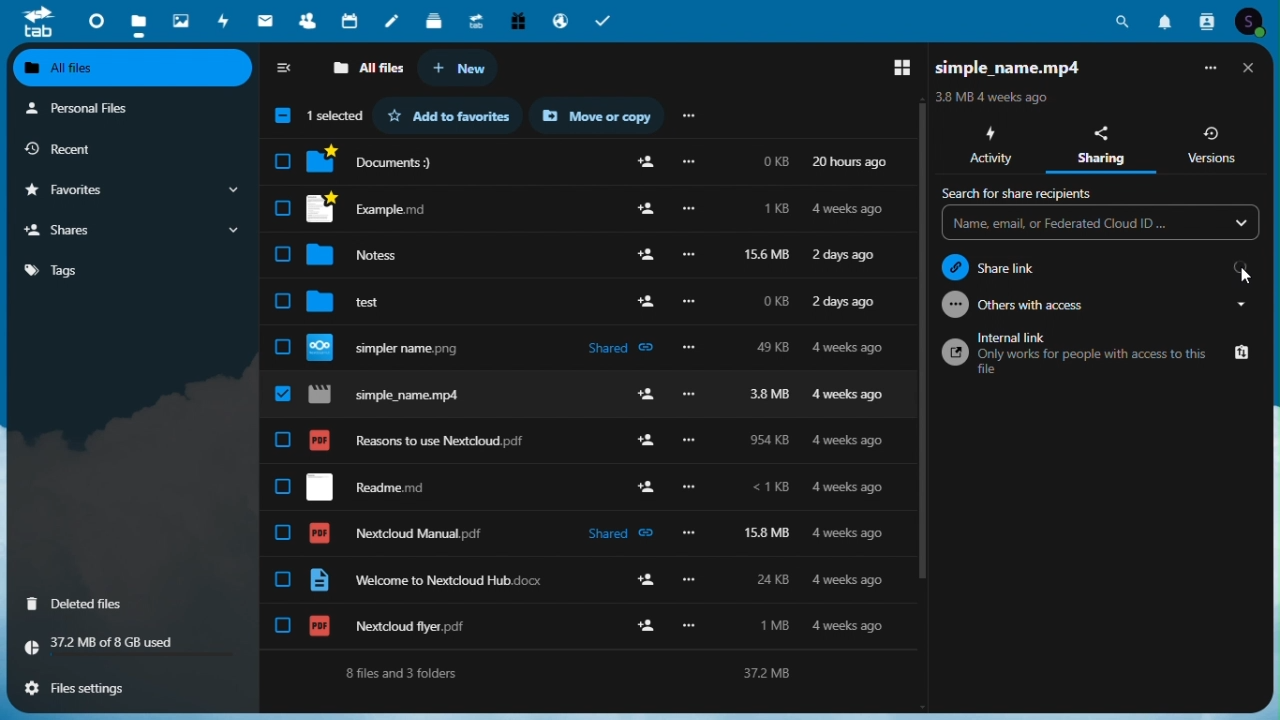  I want to click on Text, so click(573, 673).